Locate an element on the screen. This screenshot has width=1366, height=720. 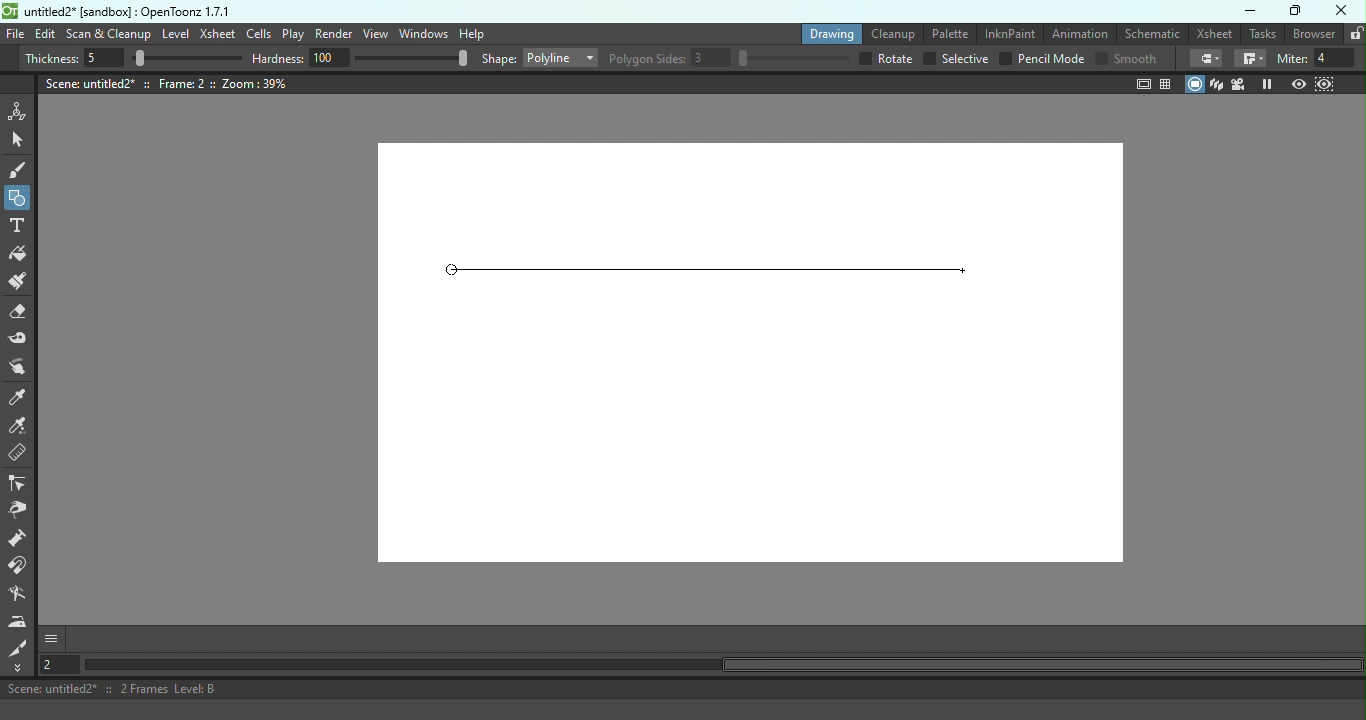
Ruler is located at coordinates (24, 456).